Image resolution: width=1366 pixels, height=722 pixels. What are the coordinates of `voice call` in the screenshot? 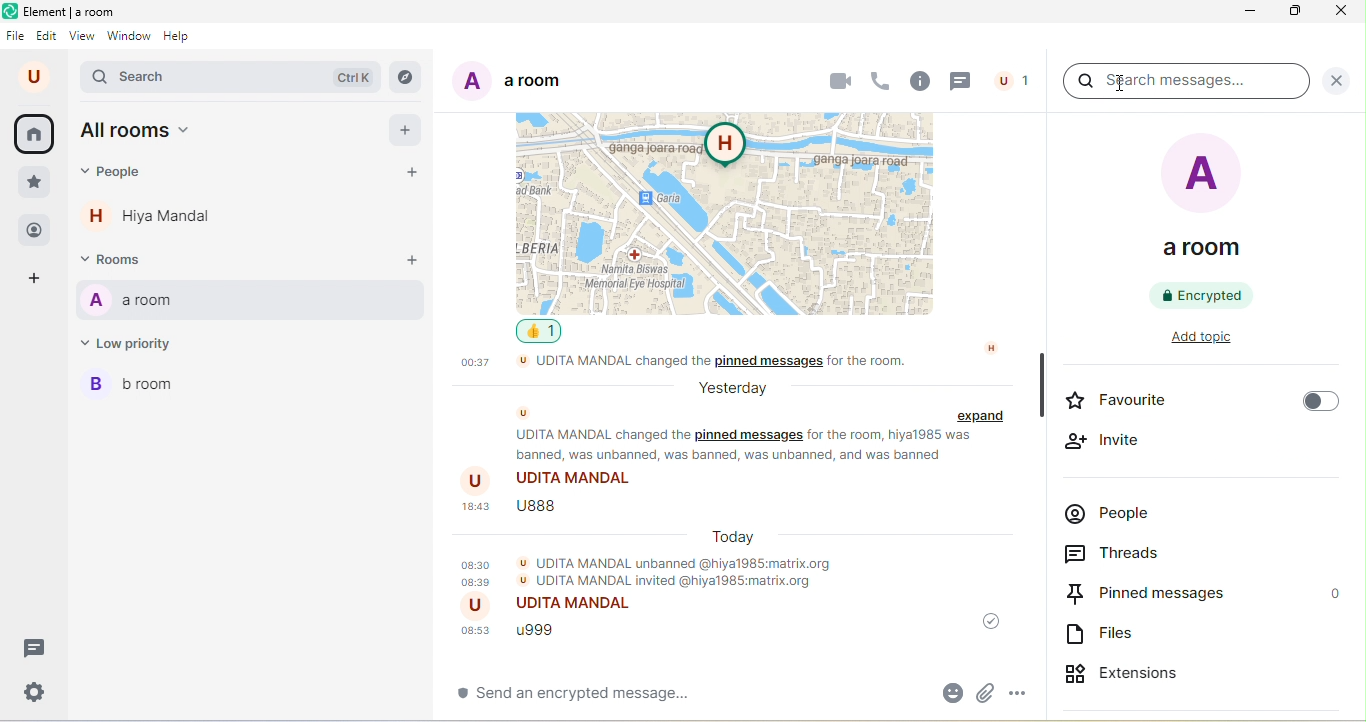 It's located at (881, 78).